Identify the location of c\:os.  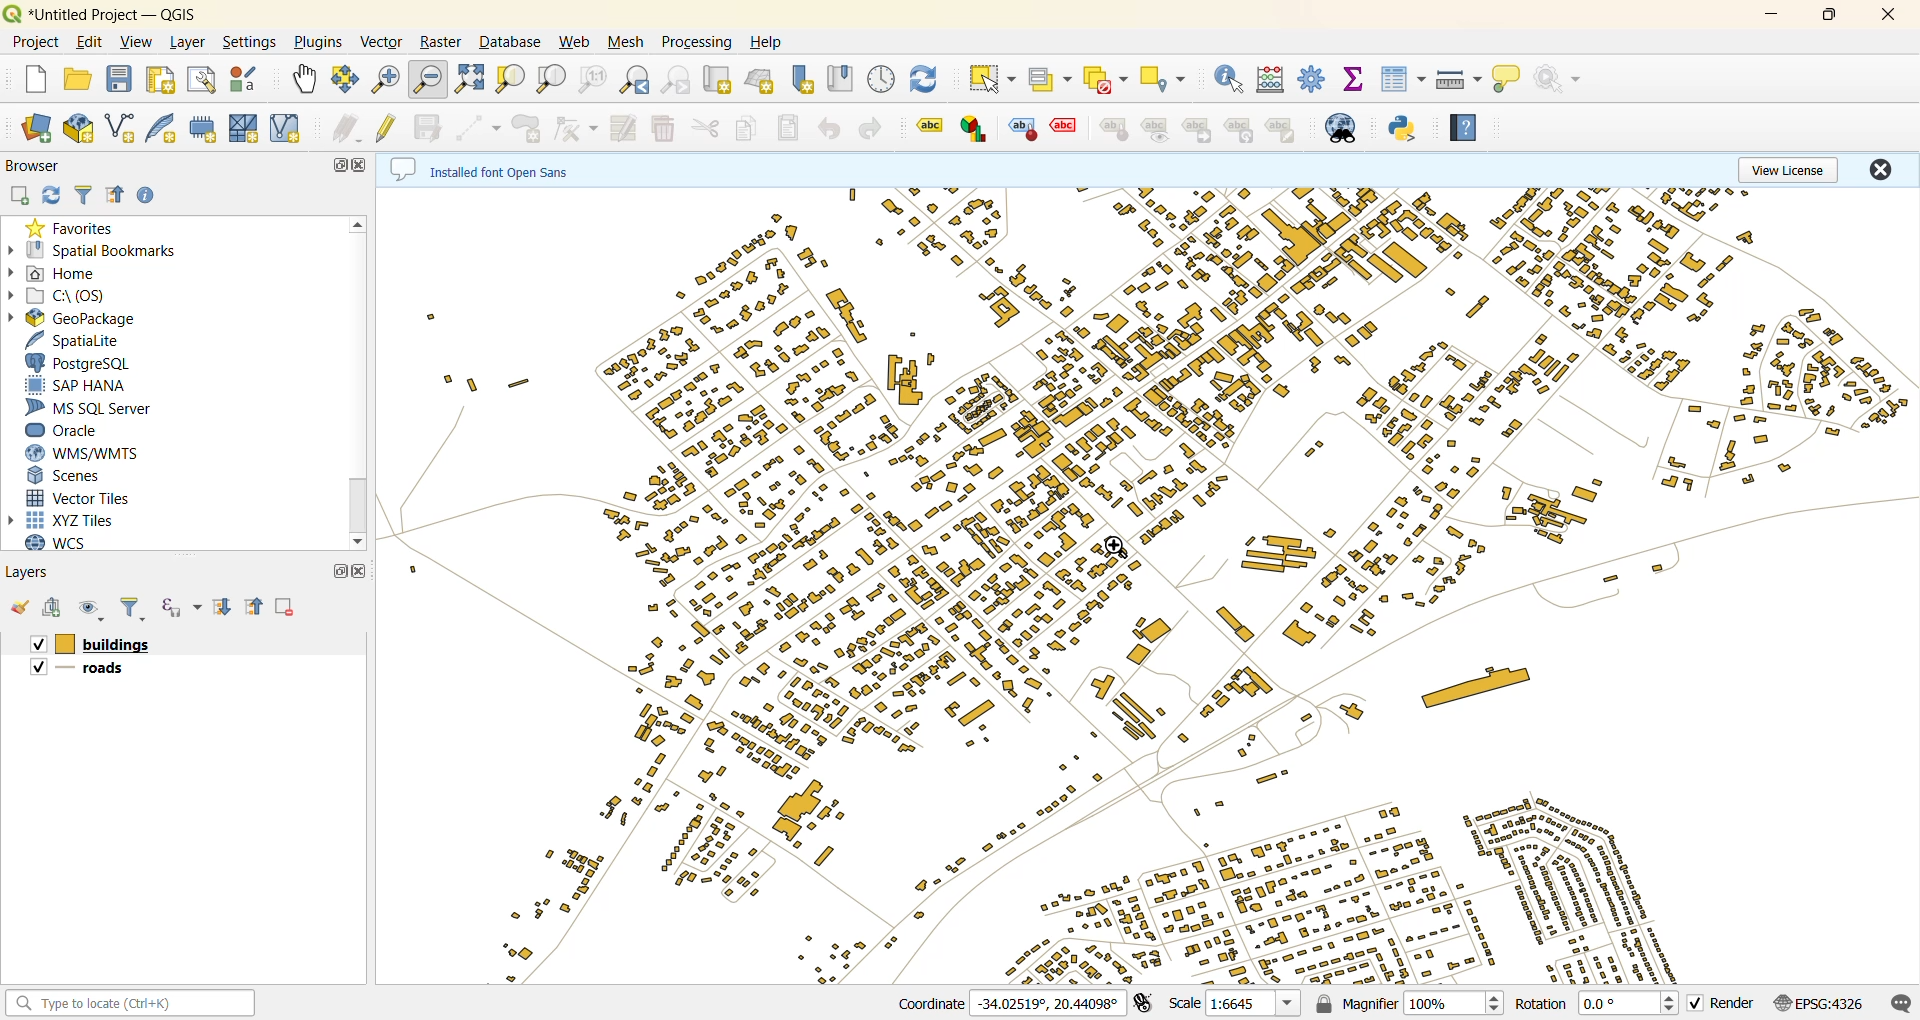
(67, 297).